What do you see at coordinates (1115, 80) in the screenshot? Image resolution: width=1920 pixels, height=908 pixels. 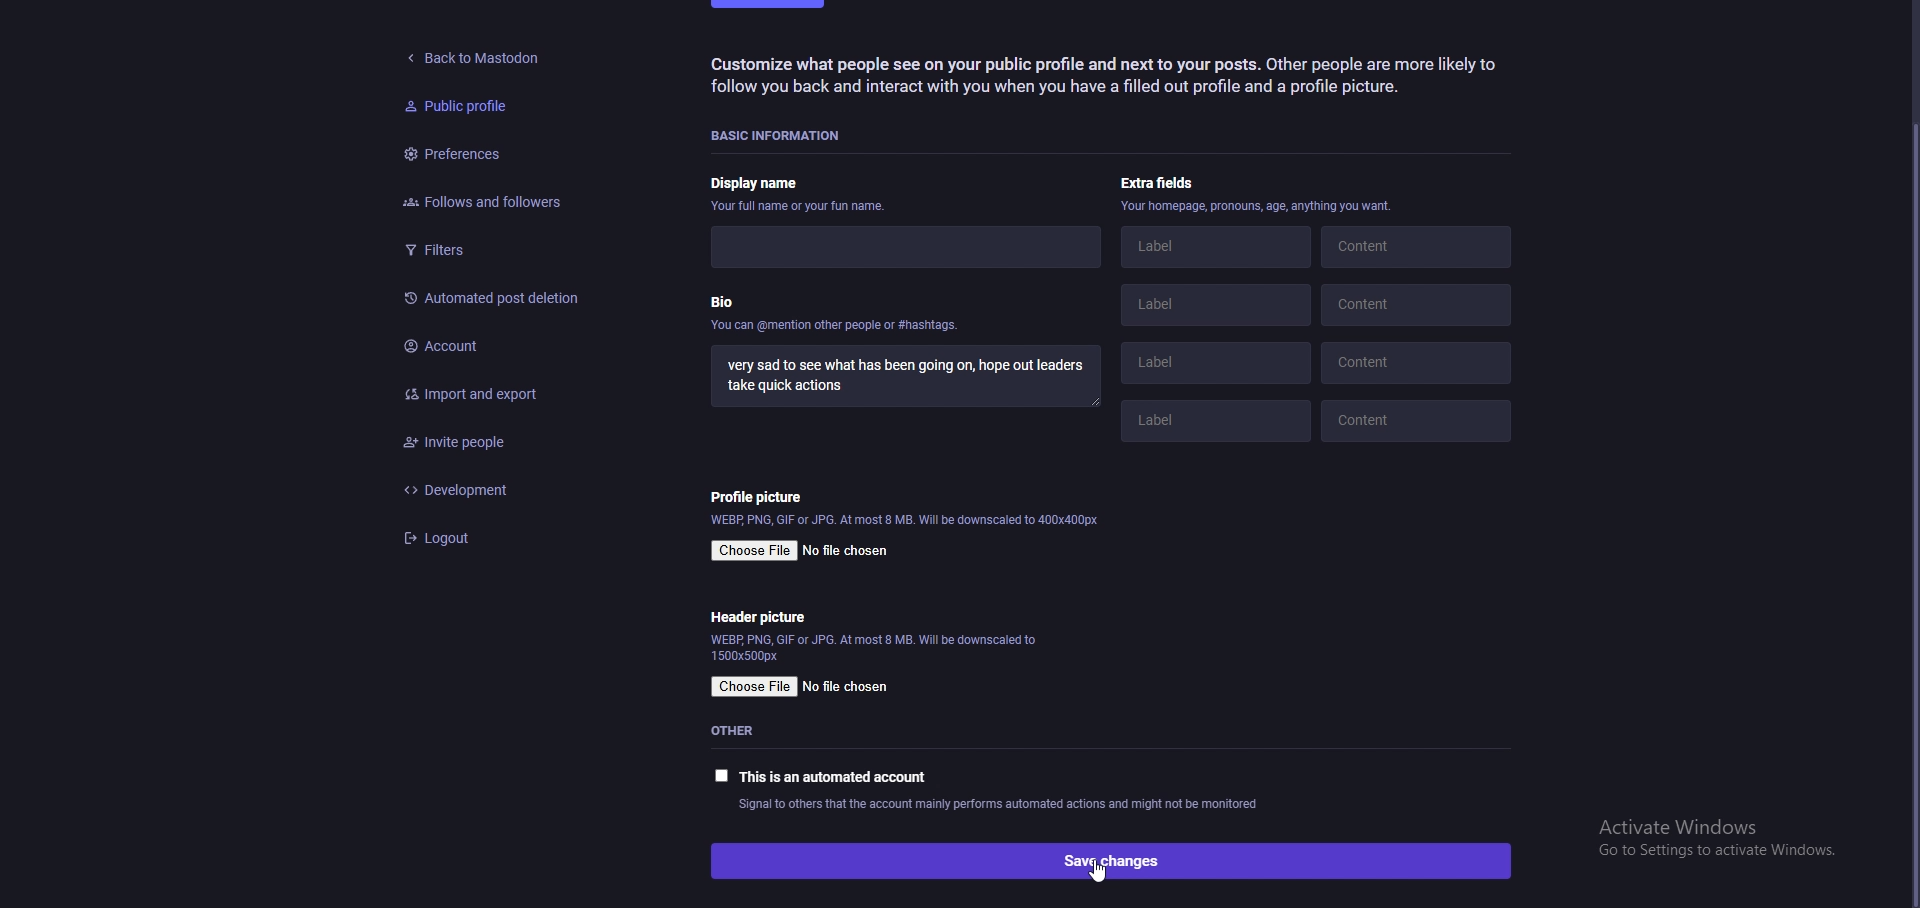 I see `‘Customize what people see on your public profile and next to your posts. Other people are more likely to
follow you back and interact with you when you have a filled out profile and a profile picture.` at bounding box center [1115, 80].